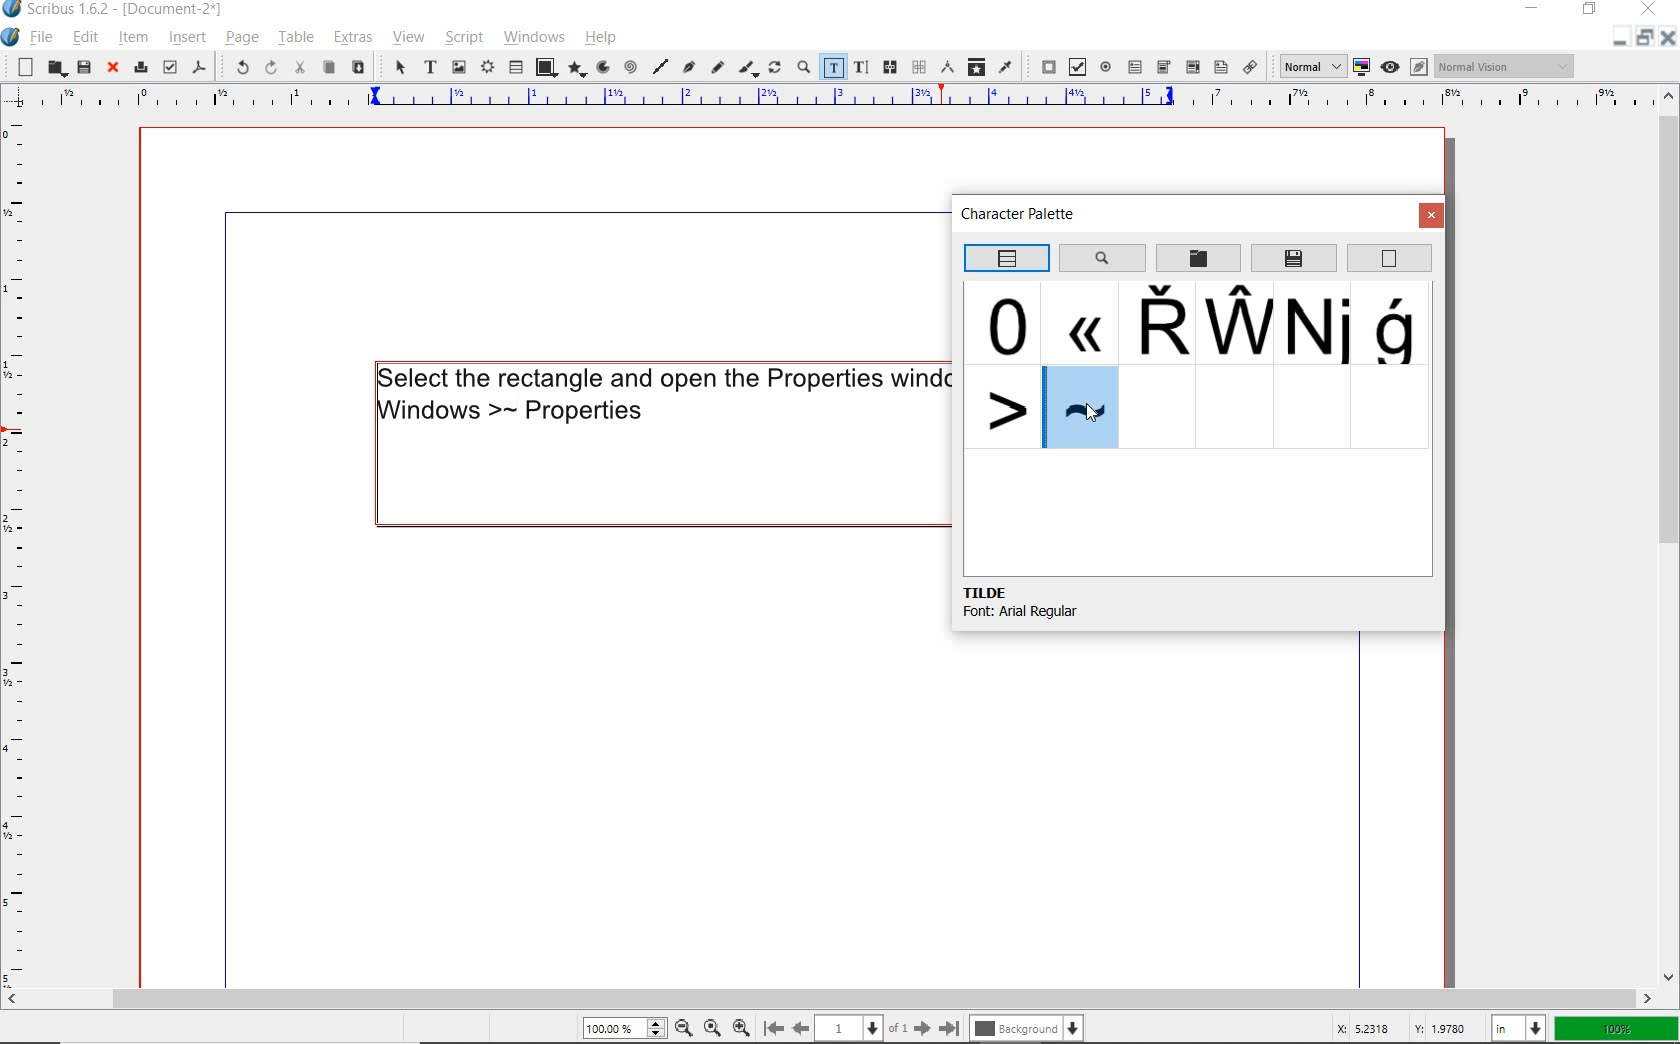  Describe the element at coordinates (486, 68) in the screenshot. I see `render frame` at that location.